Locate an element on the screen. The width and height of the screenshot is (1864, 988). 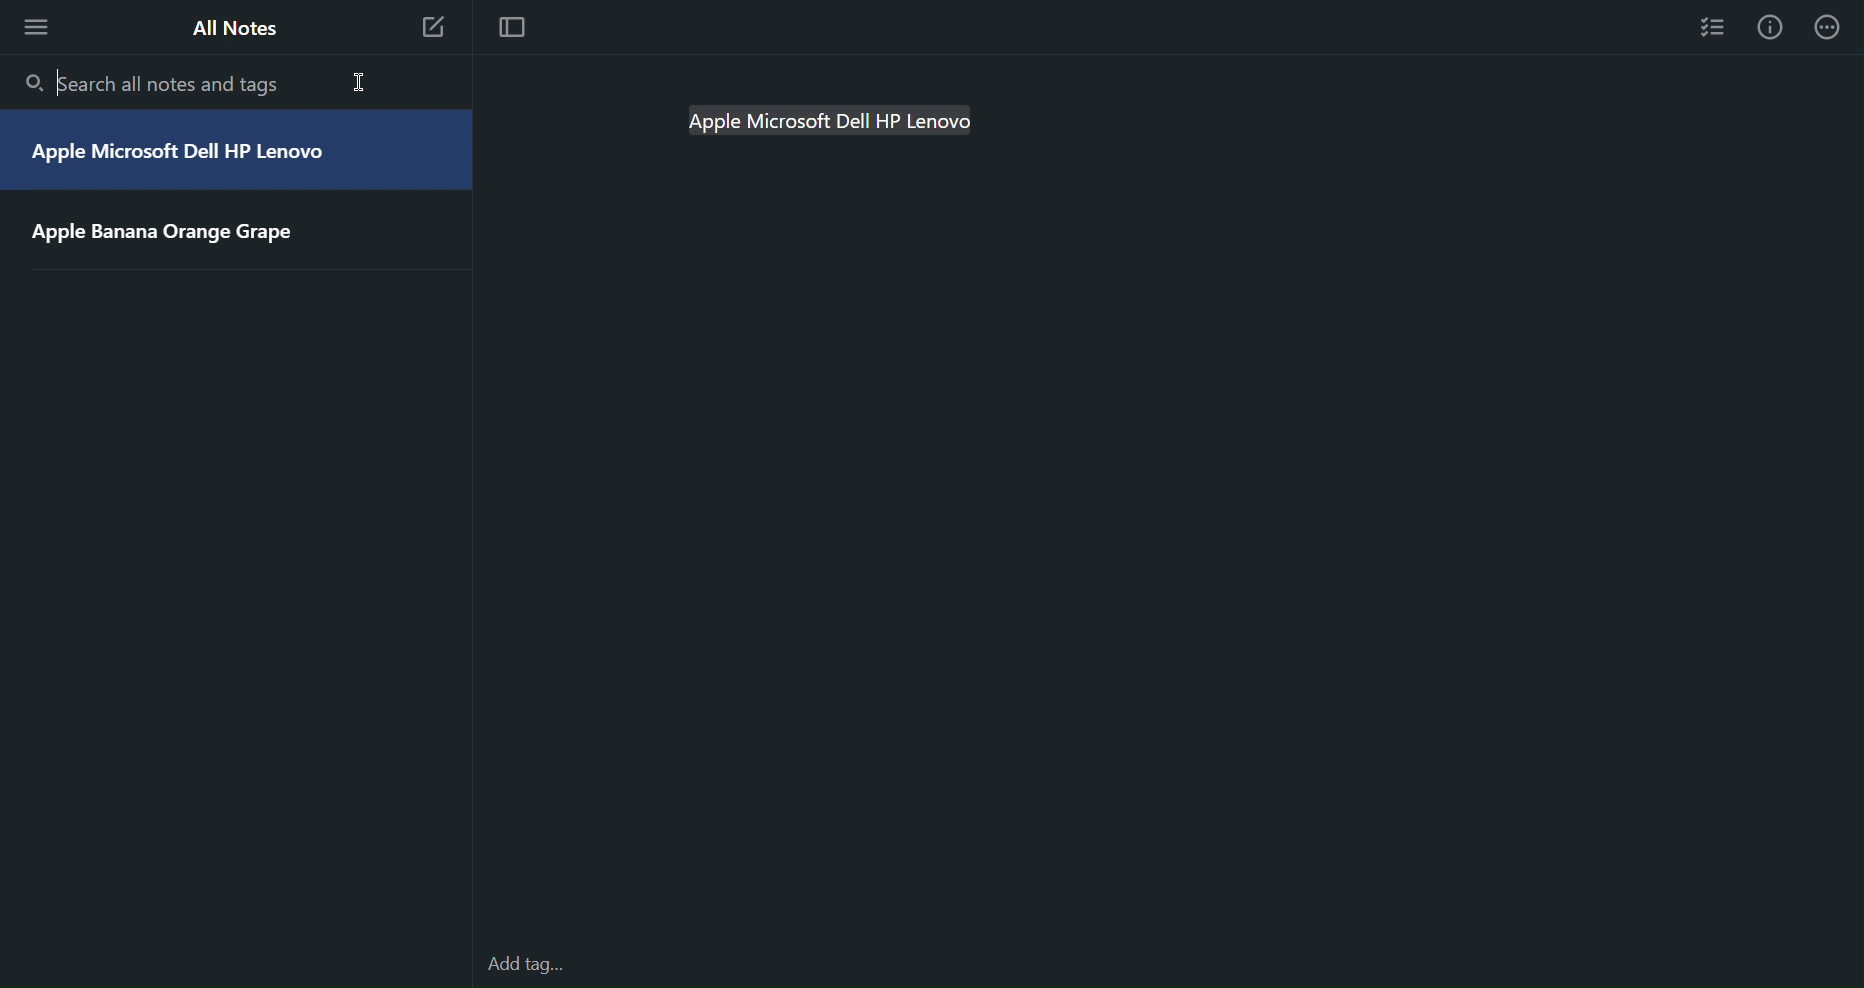
Apple Banana Orange Grape is located at coordinates (171, 232).